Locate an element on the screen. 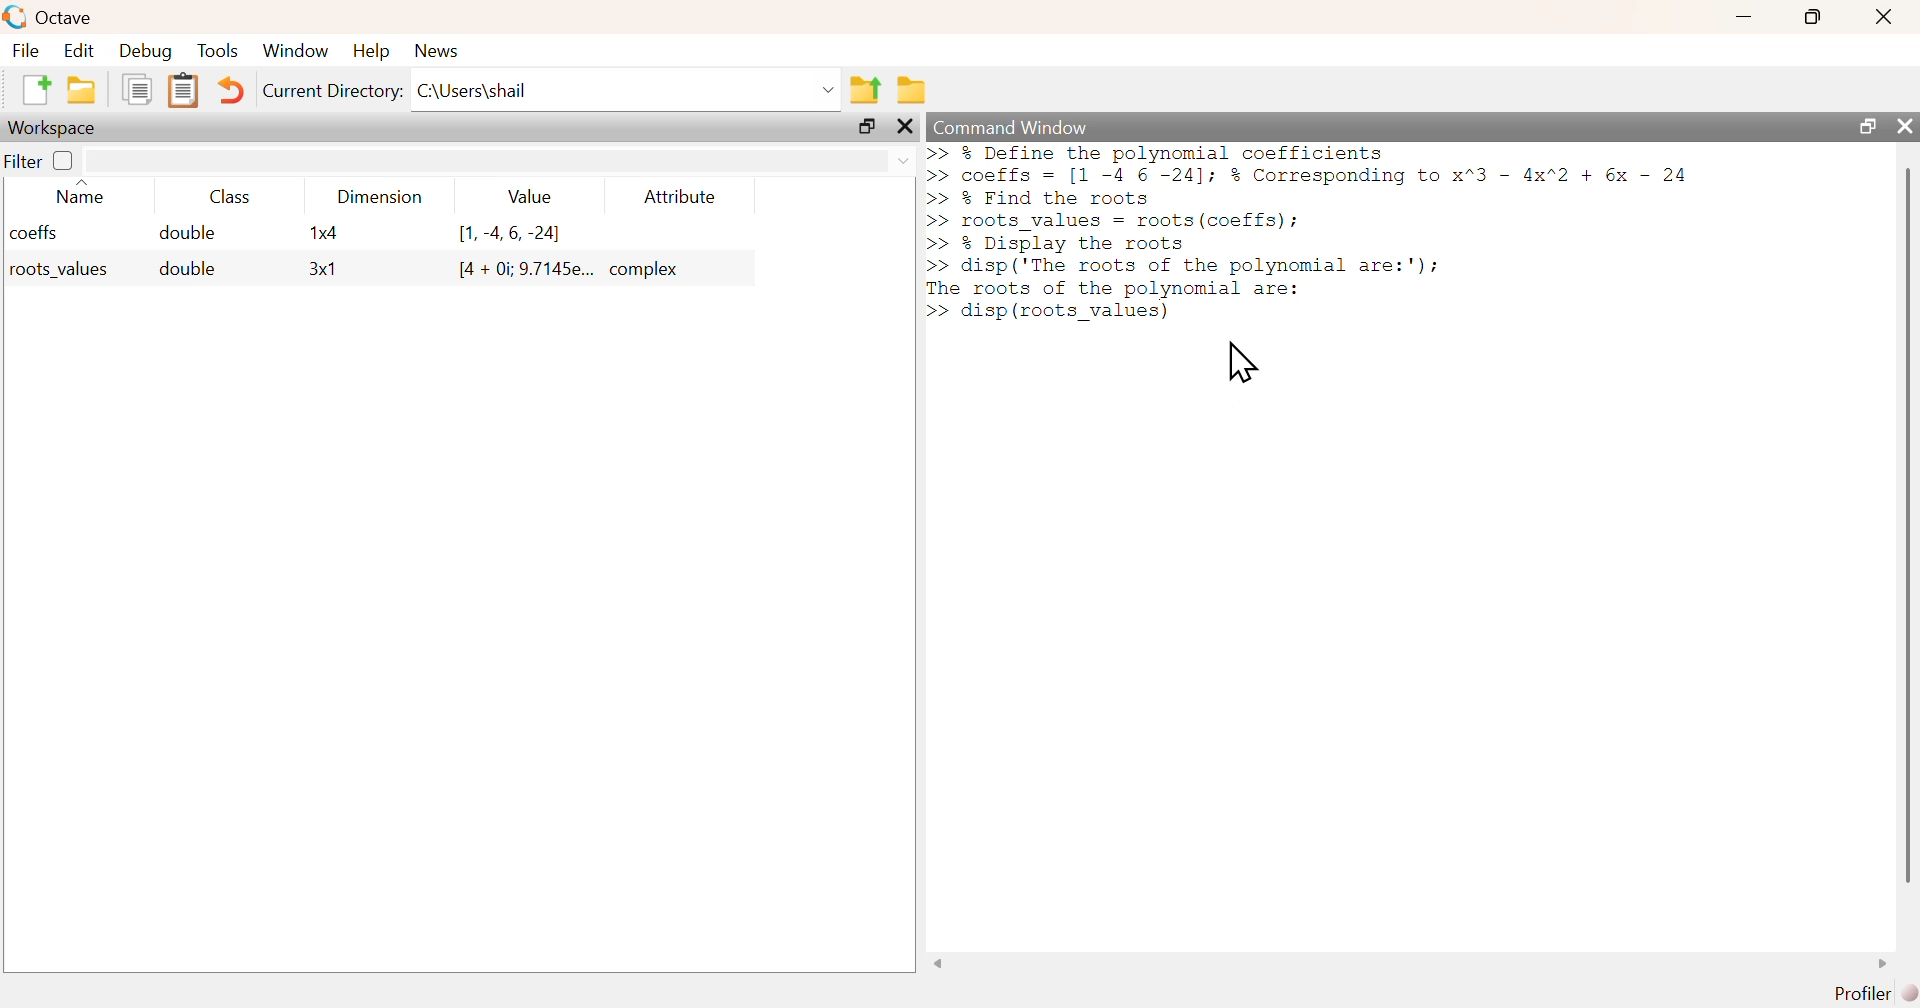  Duplicate is located at coordinates (138, 91).